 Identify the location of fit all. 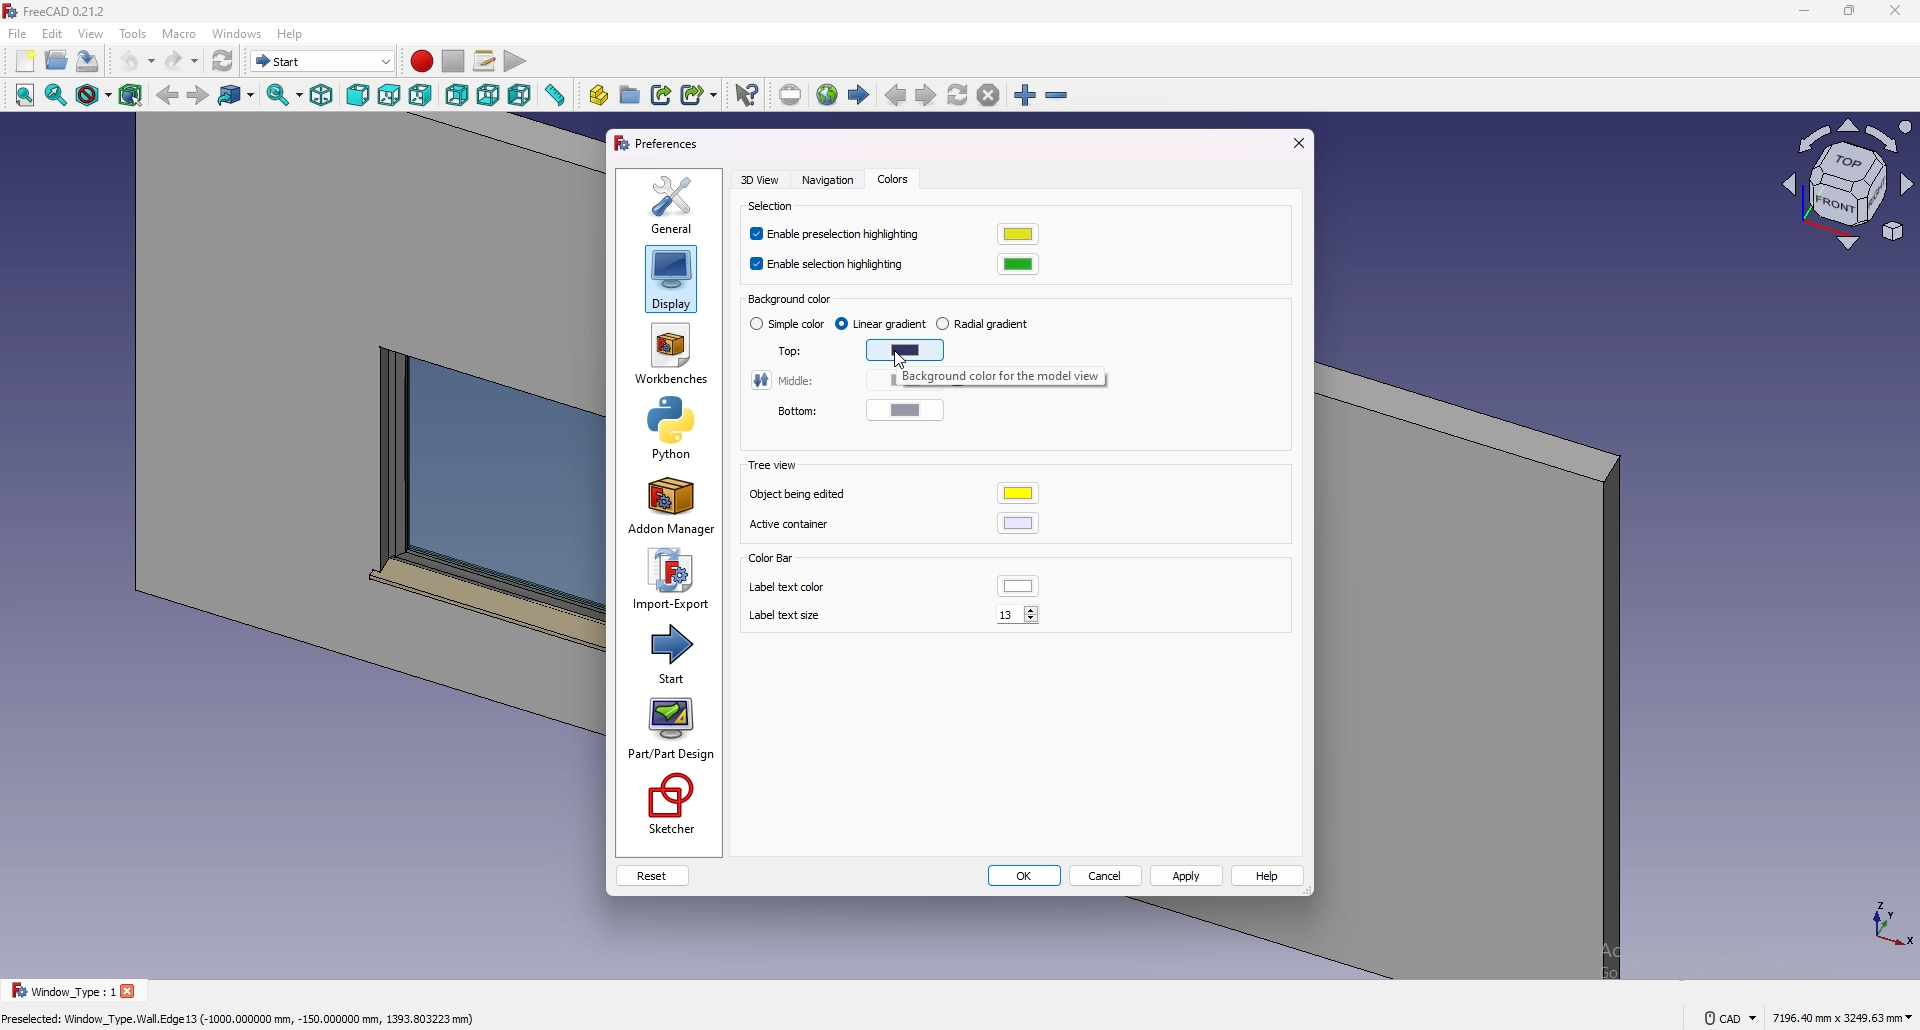
(22, 96).